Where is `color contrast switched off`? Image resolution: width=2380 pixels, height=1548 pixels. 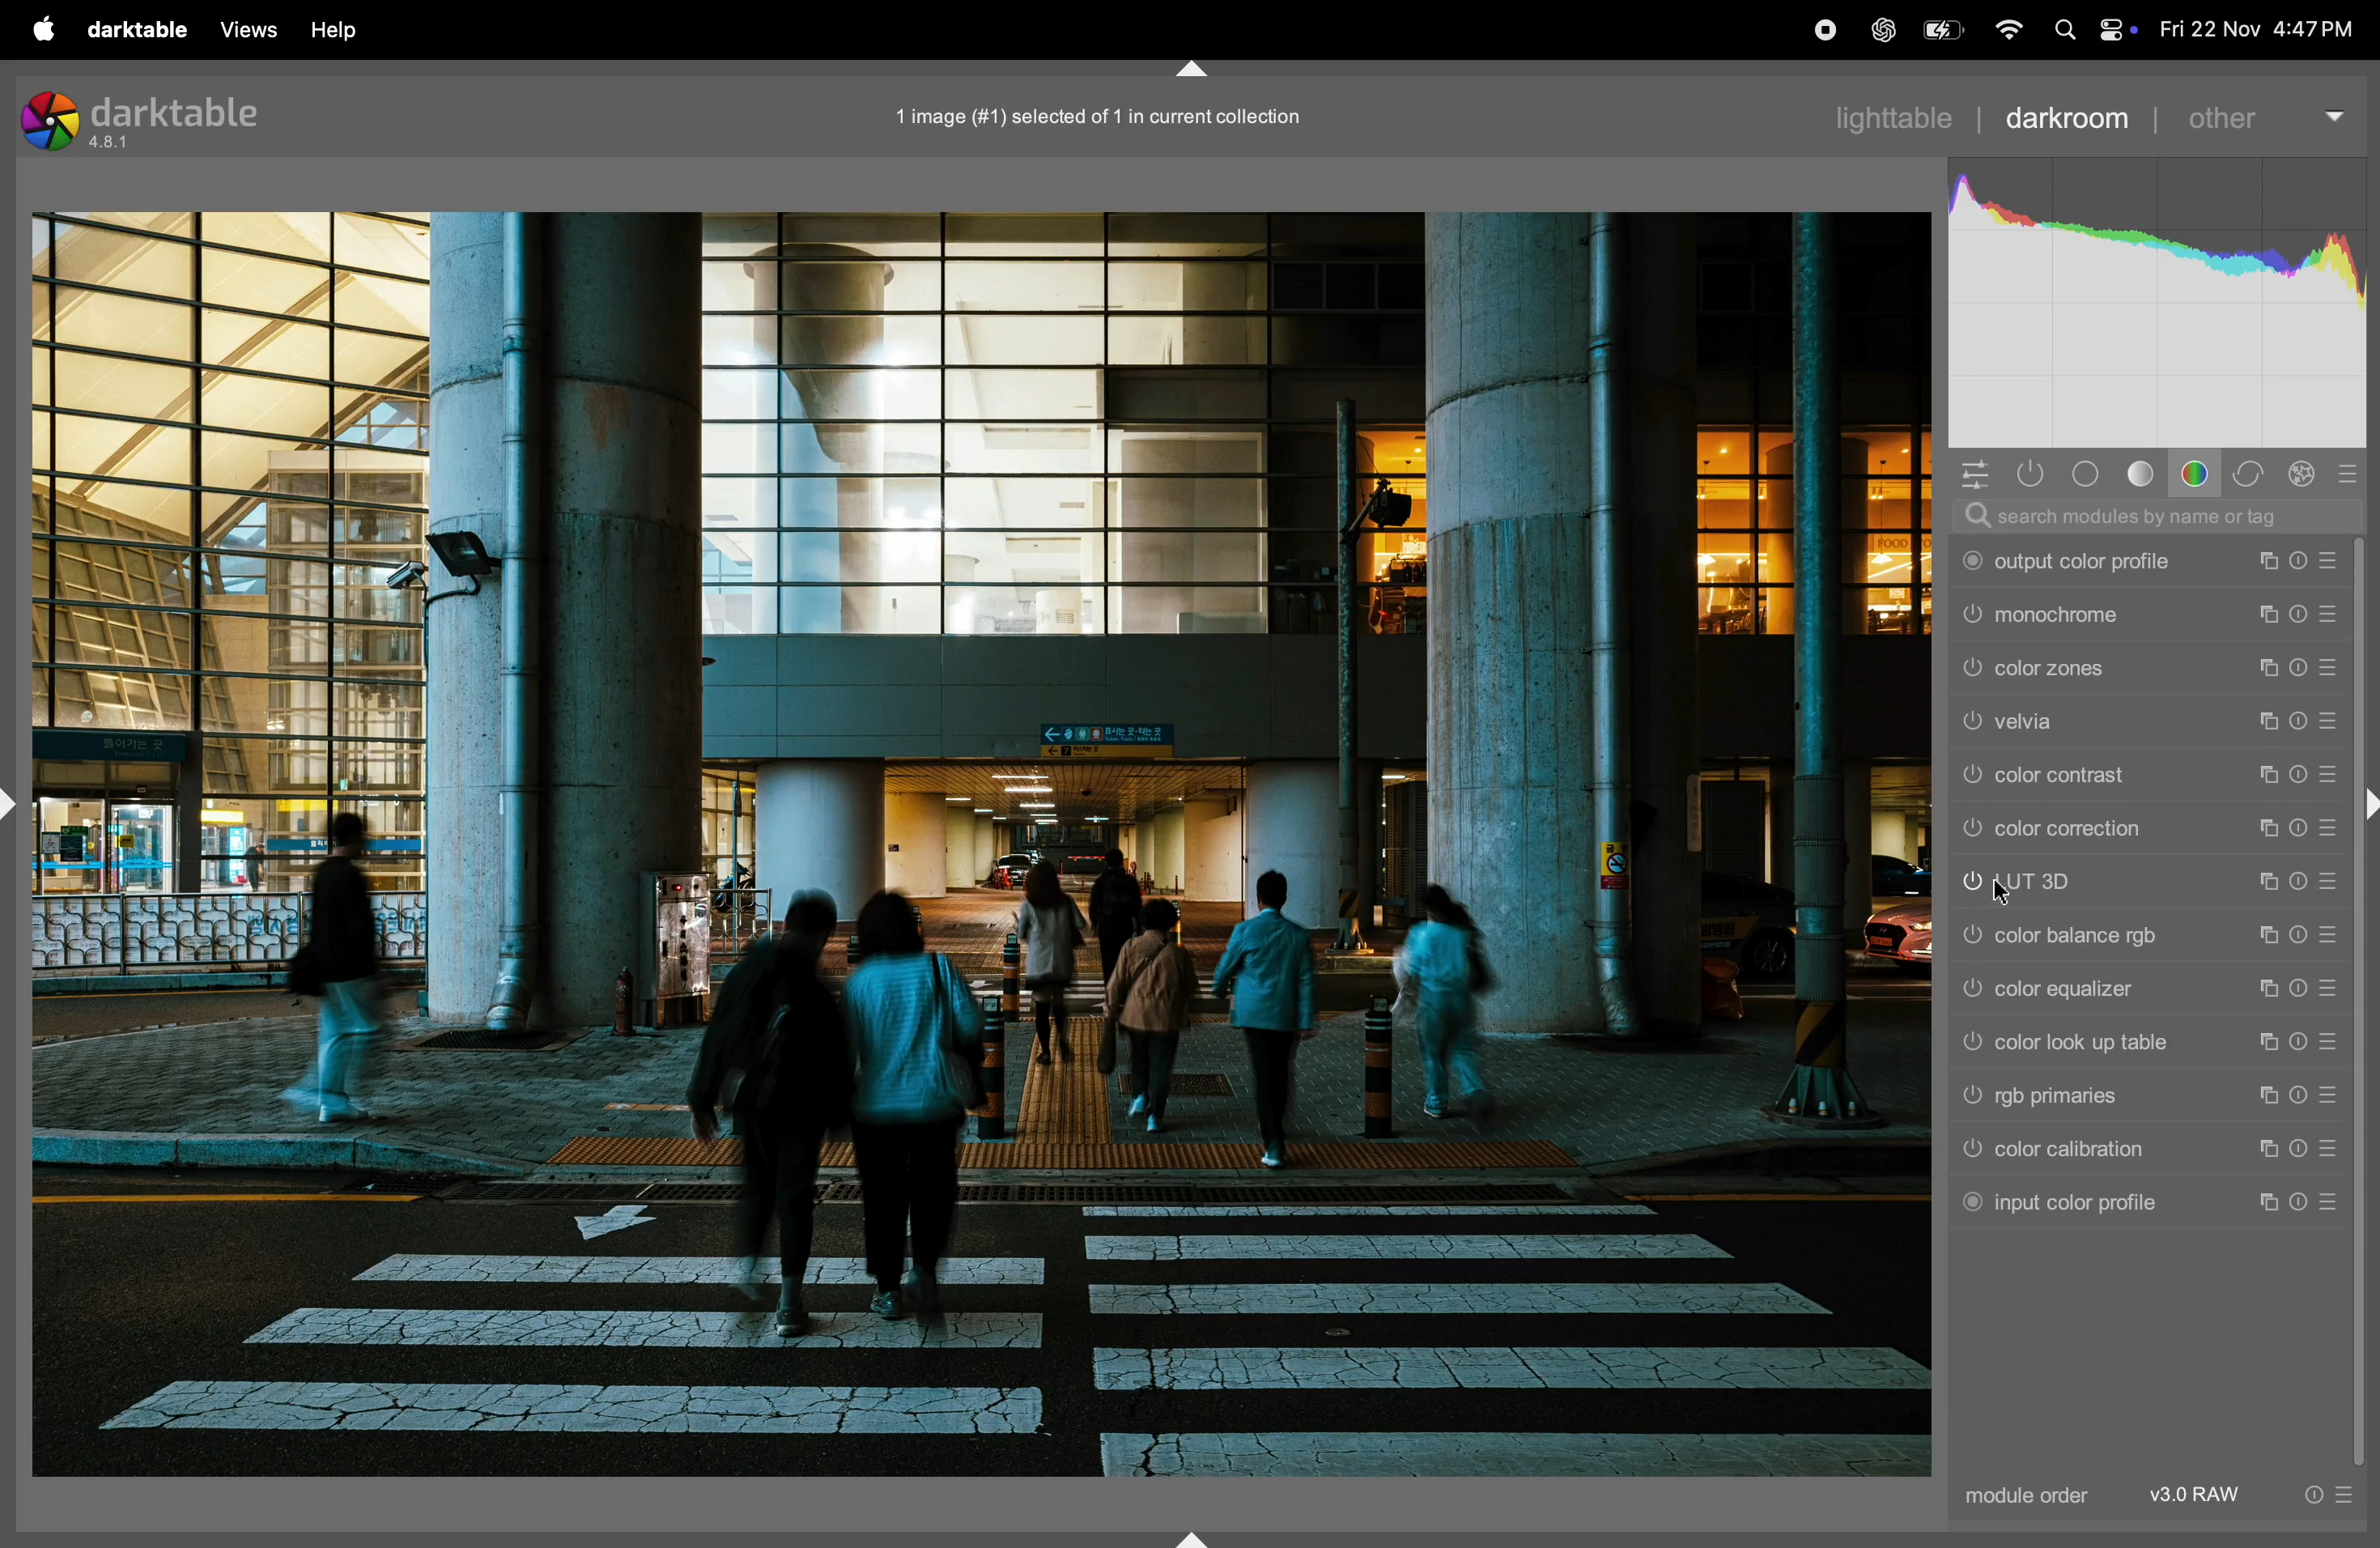 color contrast switched off is located at coordinates (1969, 781).